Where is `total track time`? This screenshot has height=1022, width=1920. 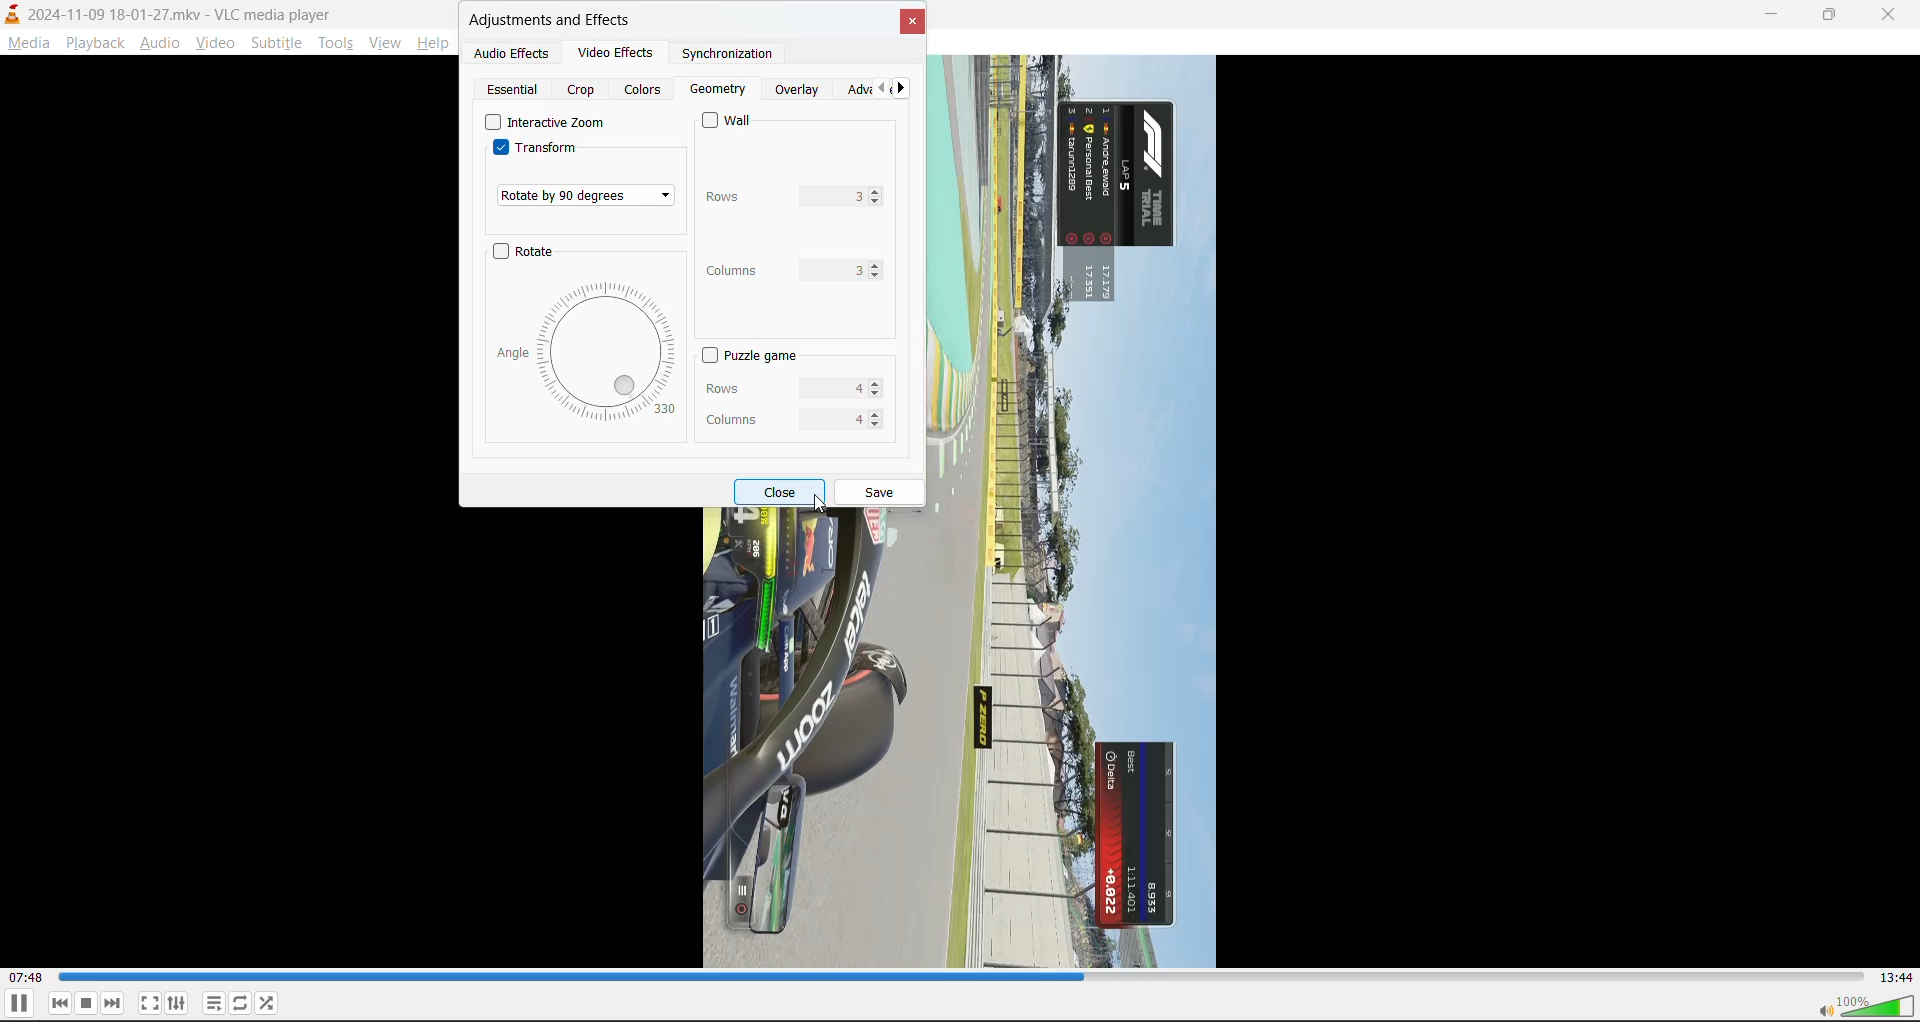
total track time is located at coordinates (1896, 978).